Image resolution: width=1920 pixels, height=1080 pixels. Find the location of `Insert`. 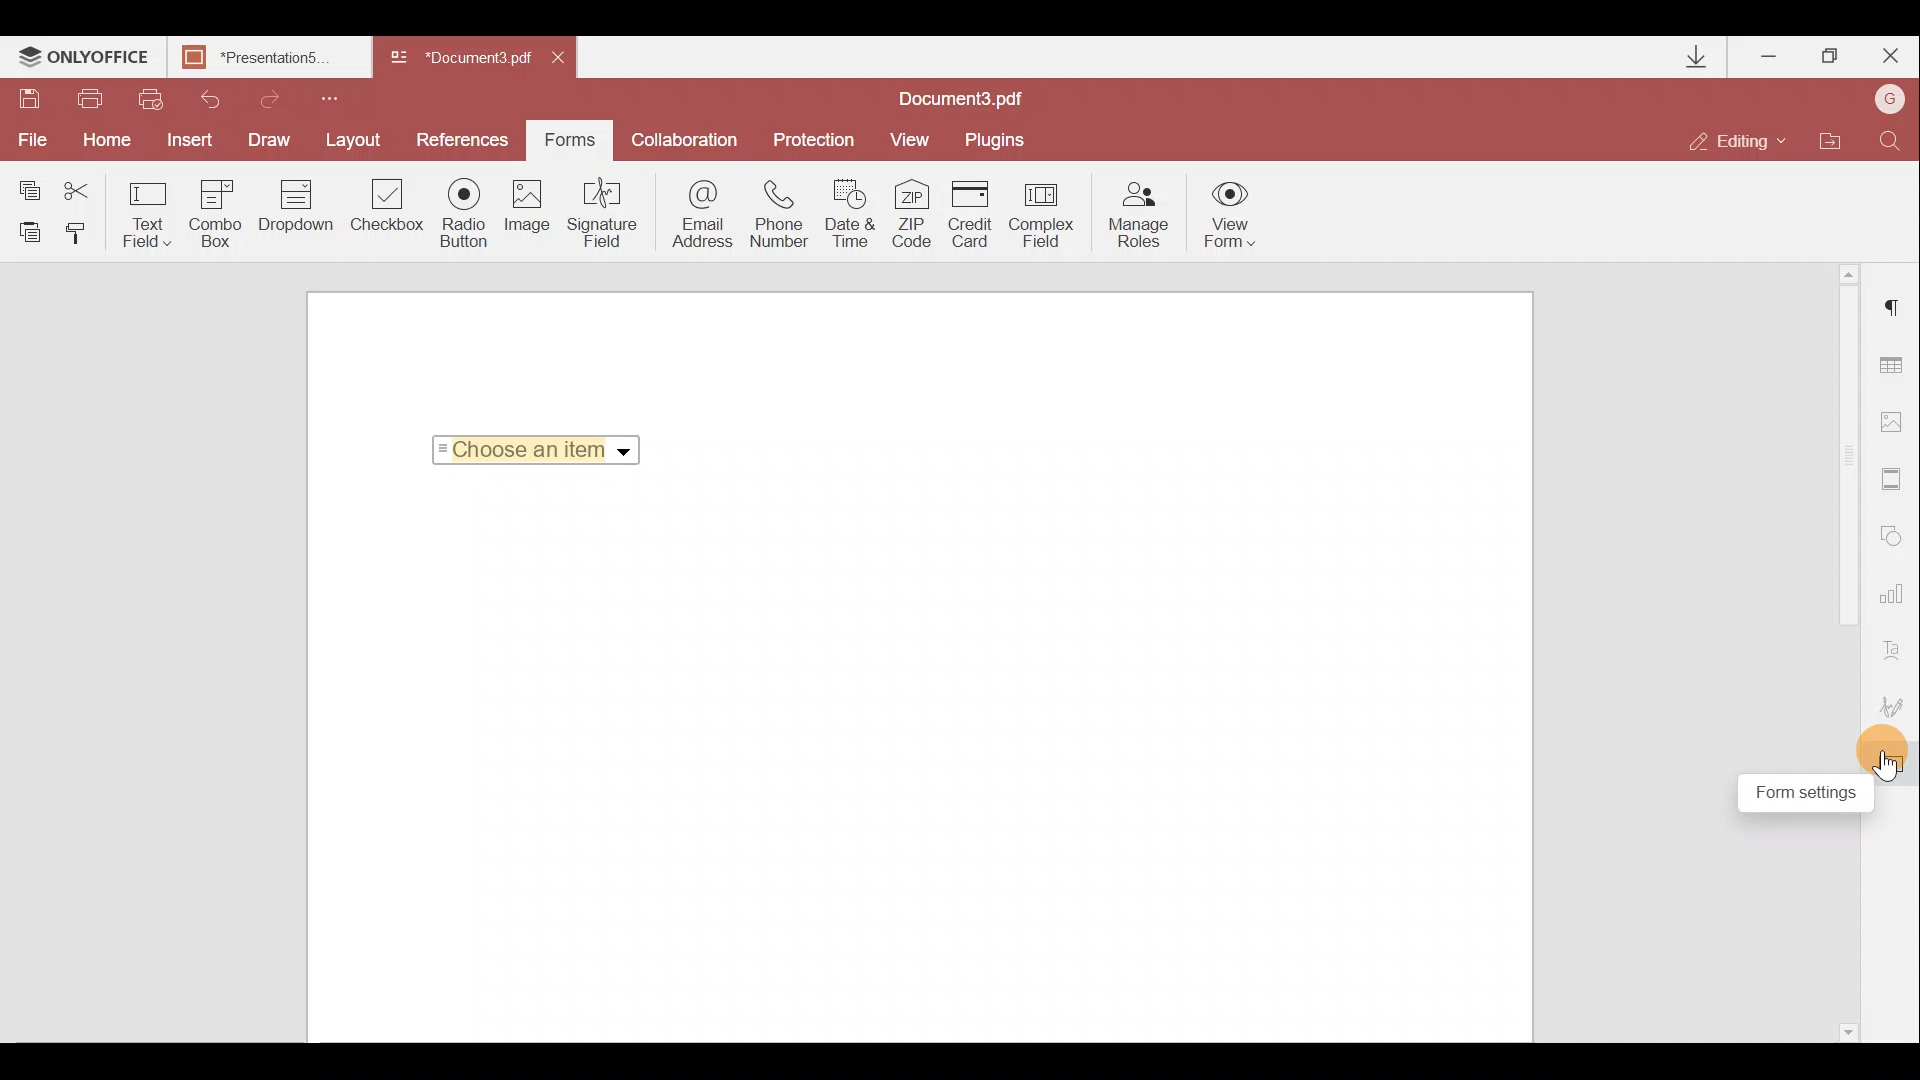

Insert is located at coordinates (185, 136).